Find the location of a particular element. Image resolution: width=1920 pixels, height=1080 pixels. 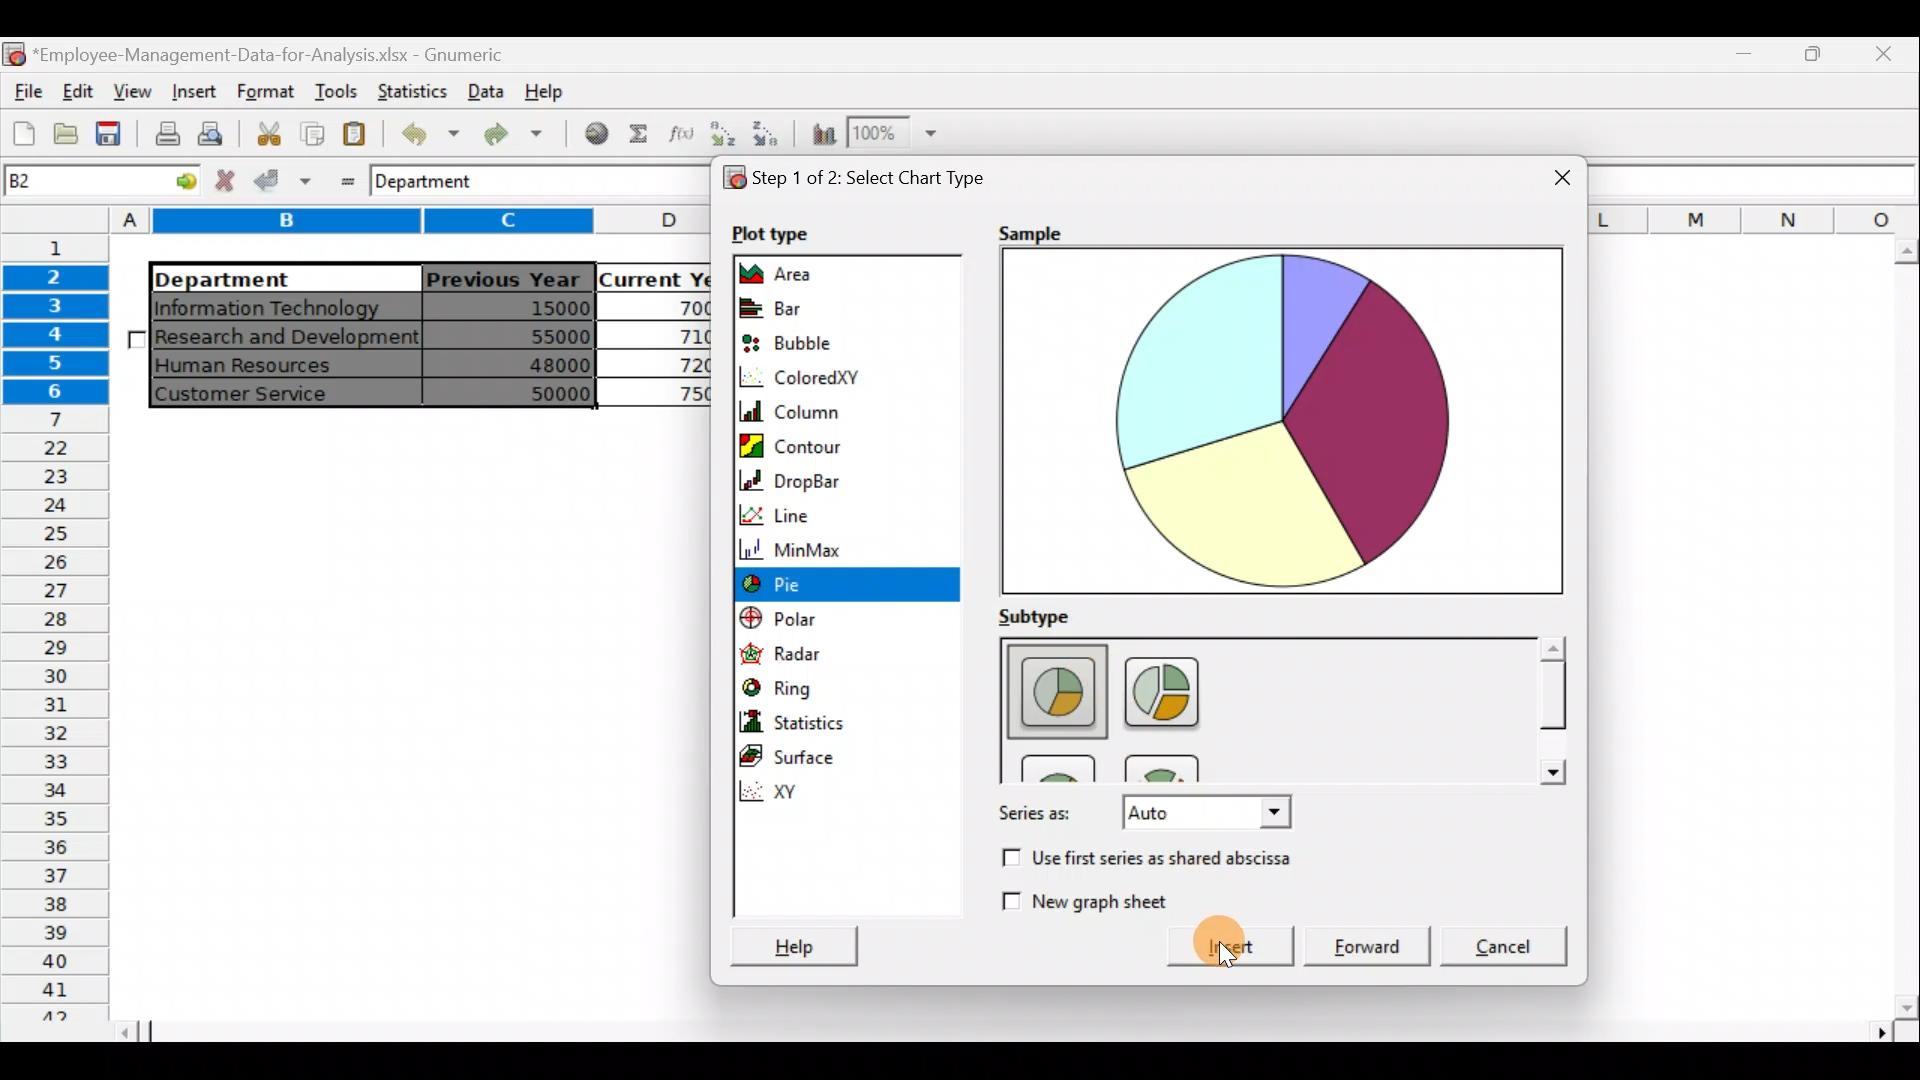

Pie is located at coordinates (832, 586).